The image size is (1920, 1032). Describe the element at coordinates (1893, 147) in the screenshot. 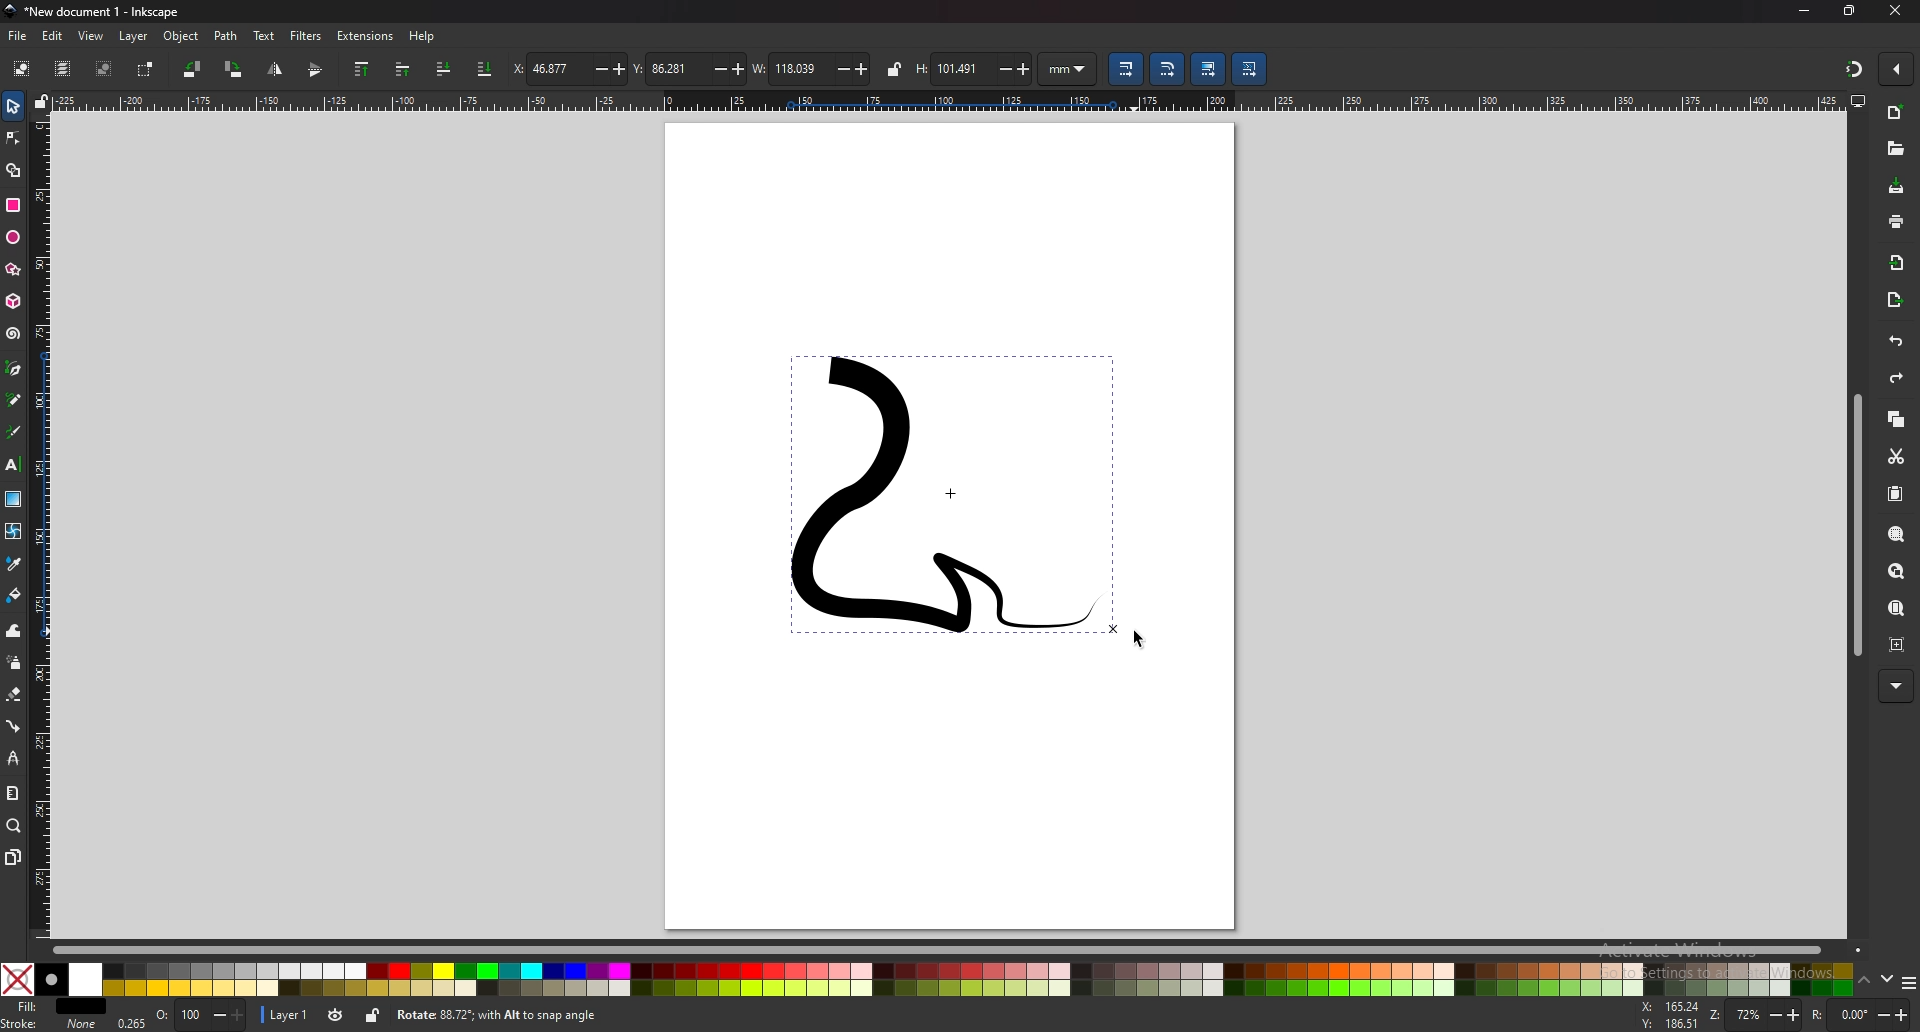

I see `open` at that location.